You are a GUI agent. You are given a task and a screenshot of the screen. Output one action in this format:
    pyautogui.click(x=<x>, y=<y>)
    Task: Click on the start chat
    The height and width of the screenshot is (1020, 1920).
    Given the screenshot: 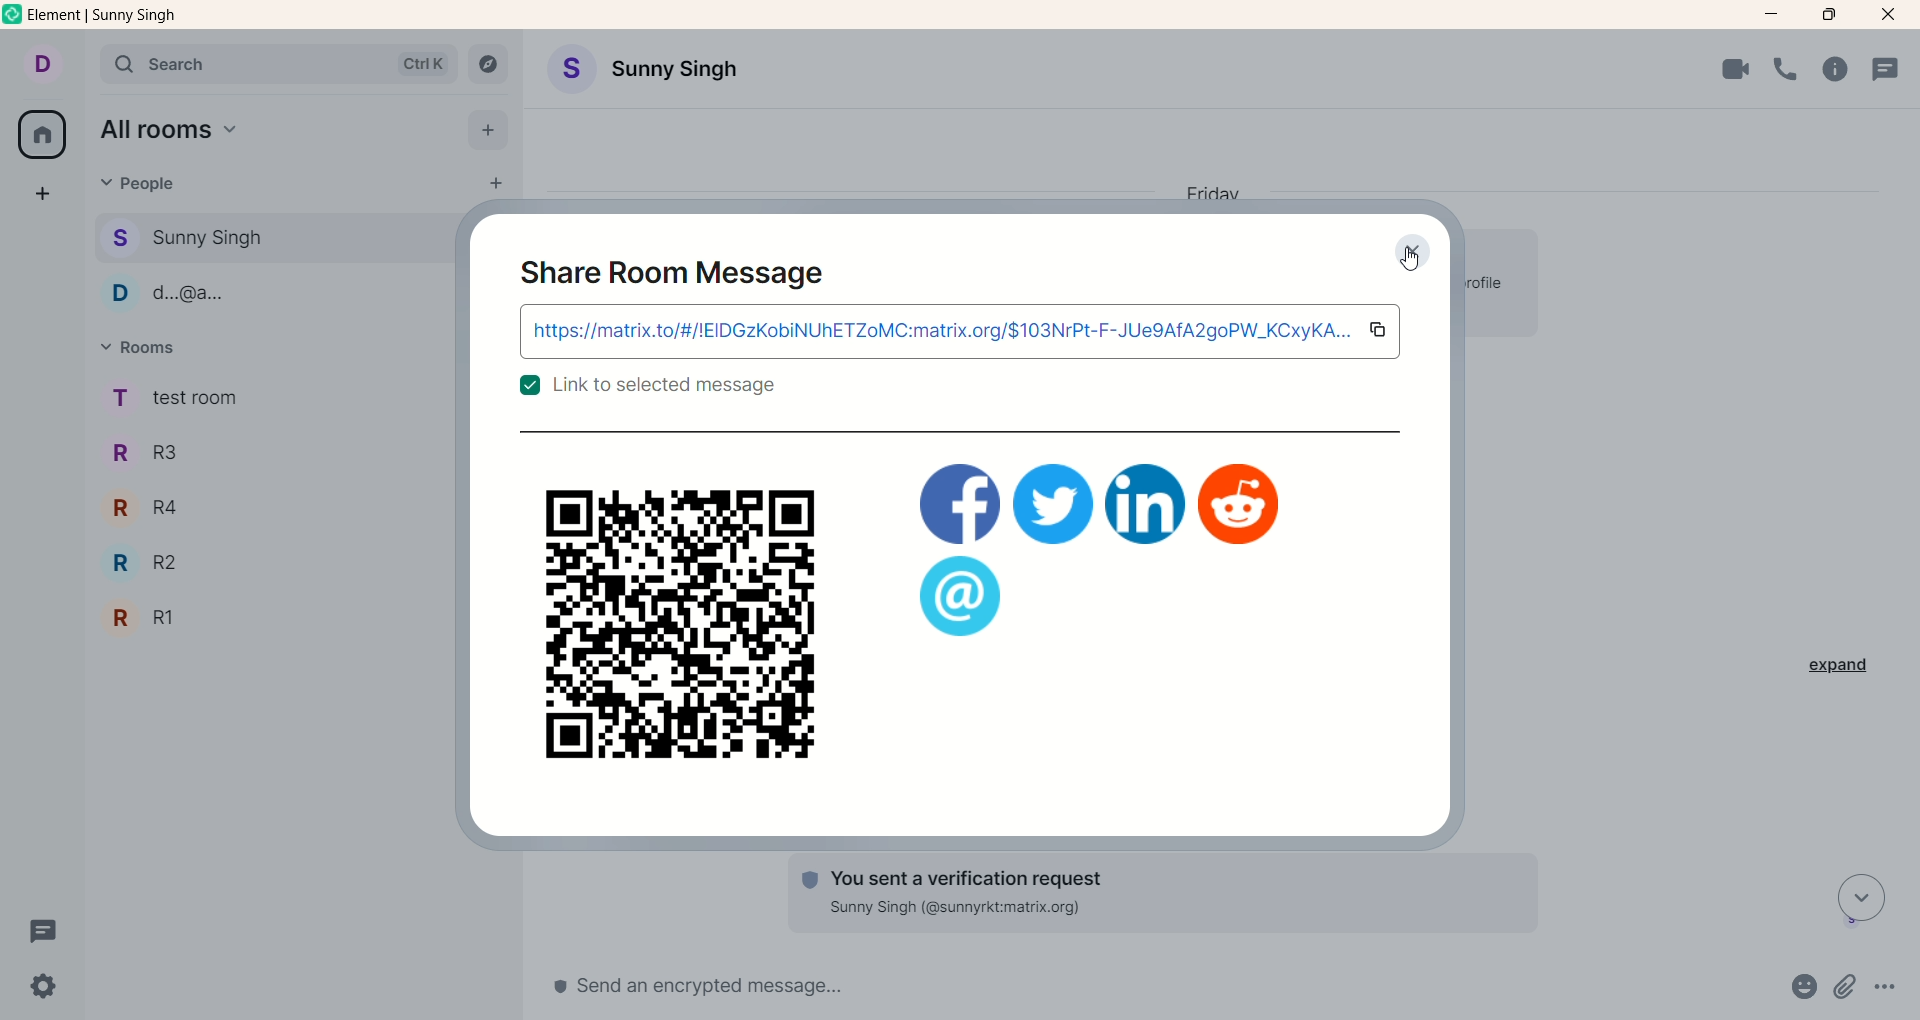 What is the action you would take?
    pyautogui.click(x=484, y=185)
    